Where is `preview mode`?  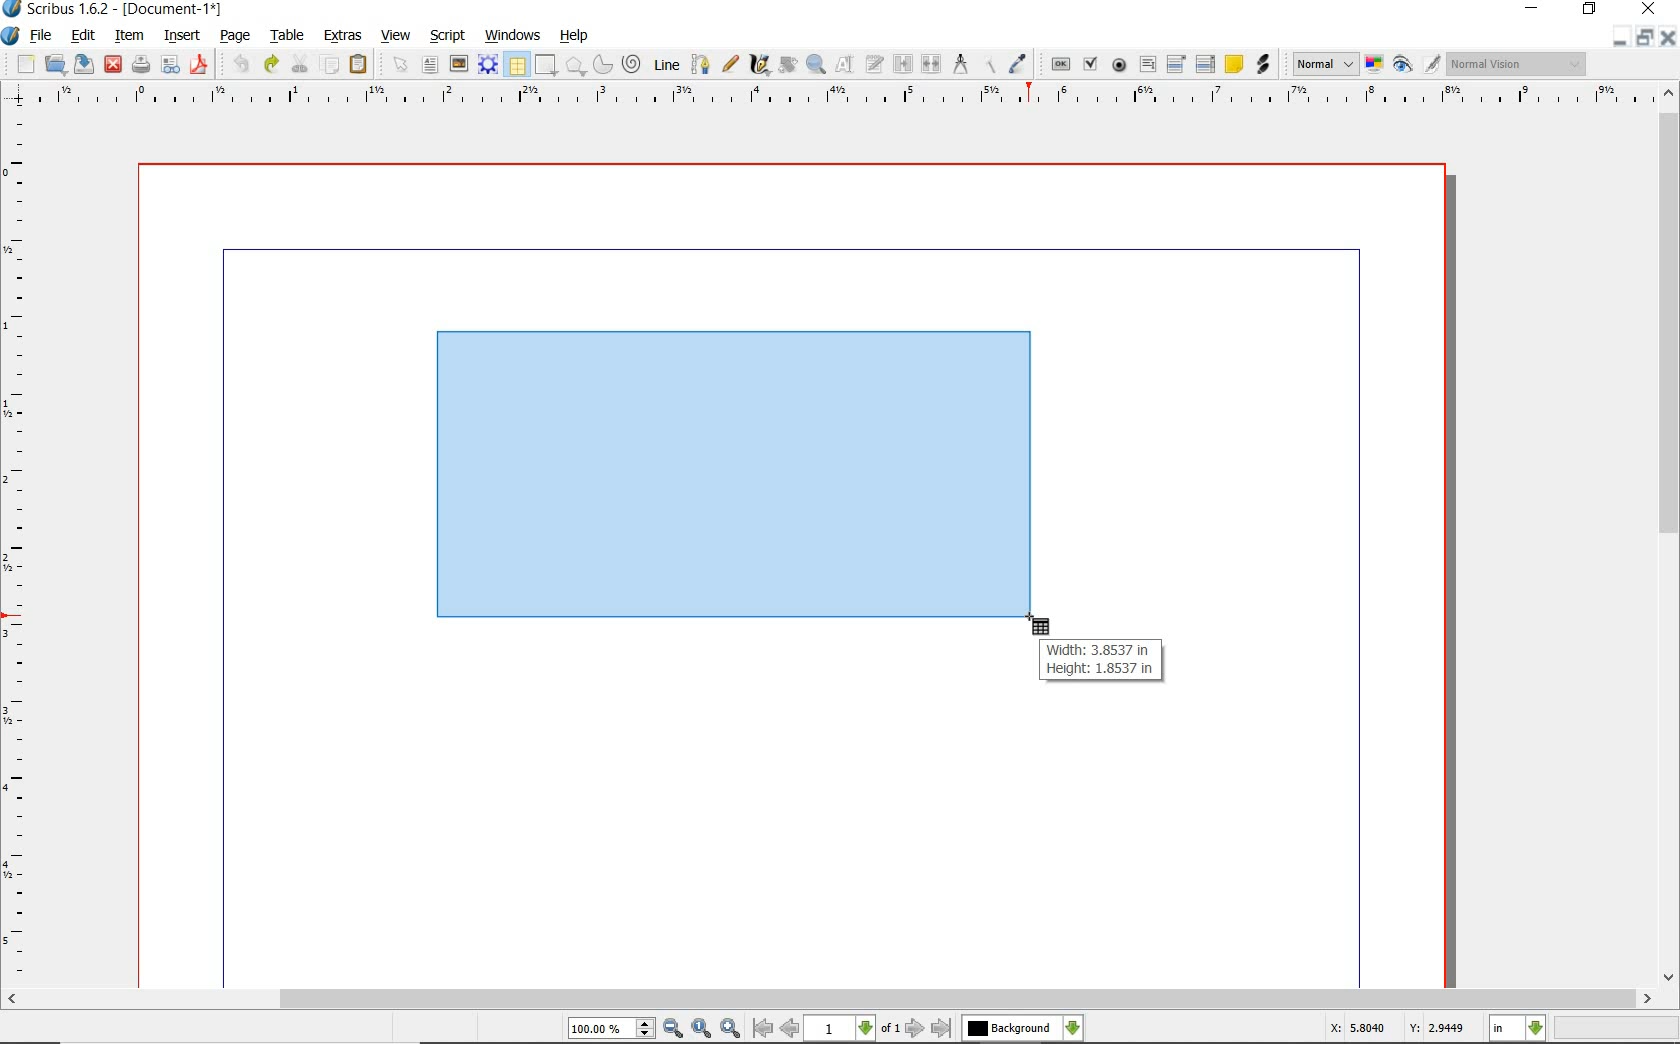 preview mode is located at coordinates (1403, 66).